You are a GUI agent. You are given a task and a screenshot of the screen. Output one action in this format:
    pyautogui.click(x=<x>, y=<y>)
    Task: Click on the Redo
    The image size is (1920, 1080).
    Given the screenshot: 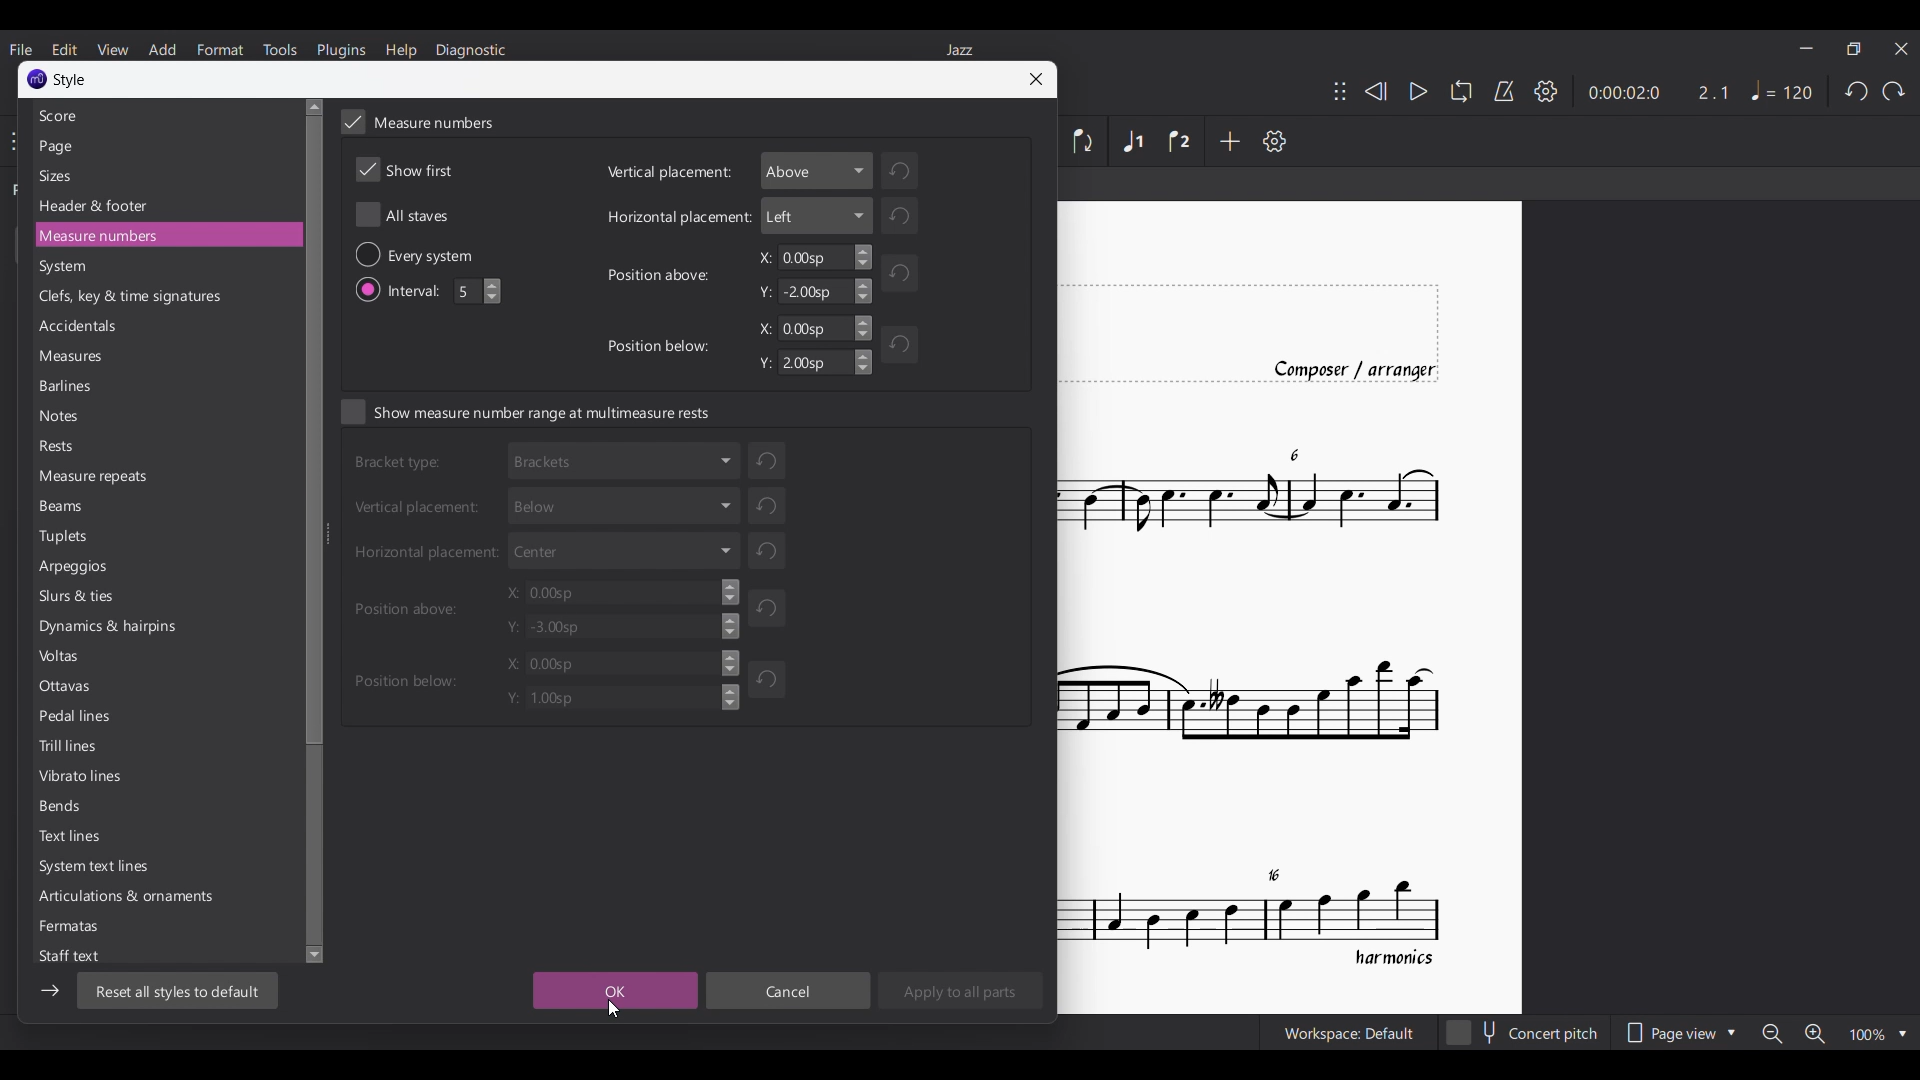 What is the action you would take?
    pyautogui.click(x=1892, y=91)
    